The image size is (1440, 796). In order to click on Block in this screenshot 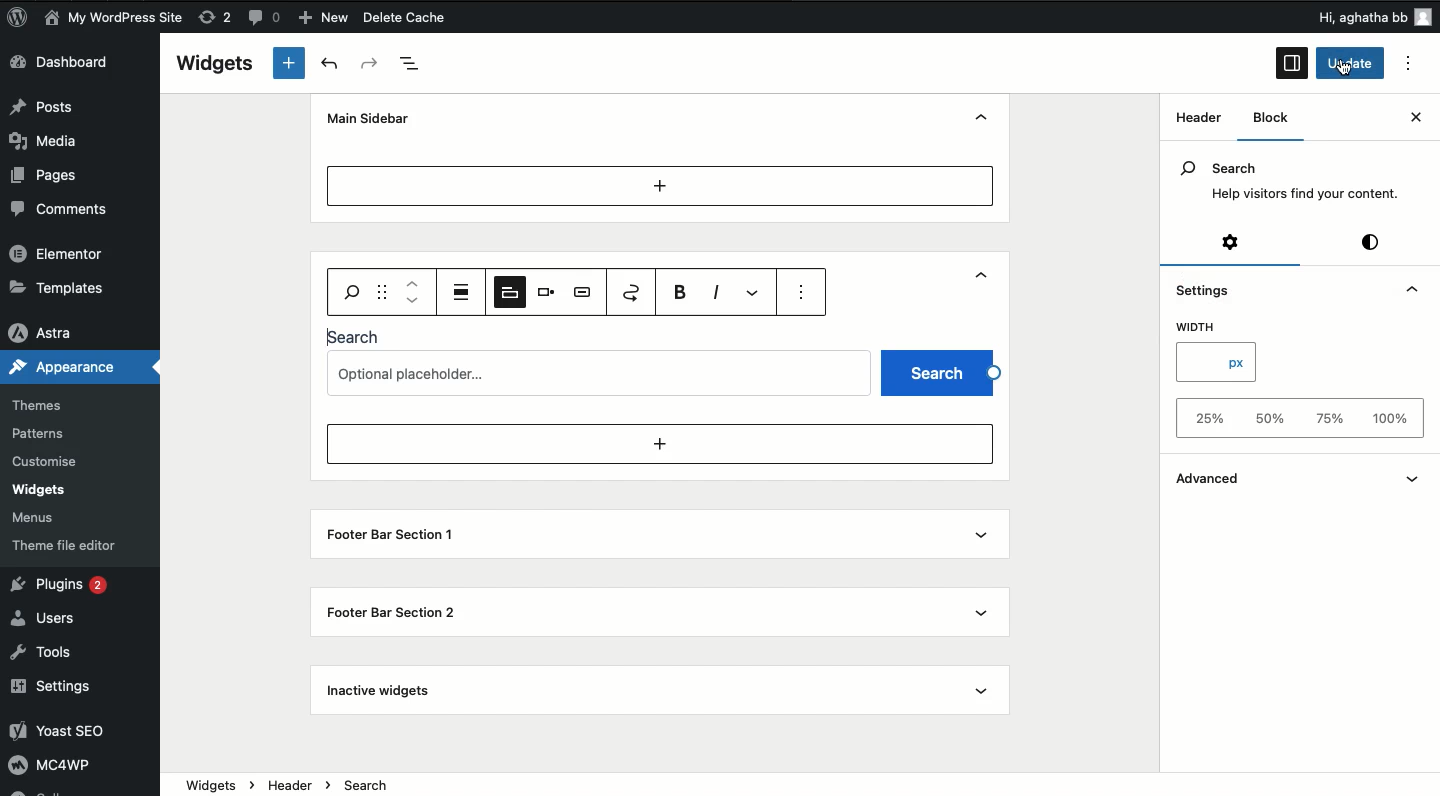, I will do `click(1275, 118)`.